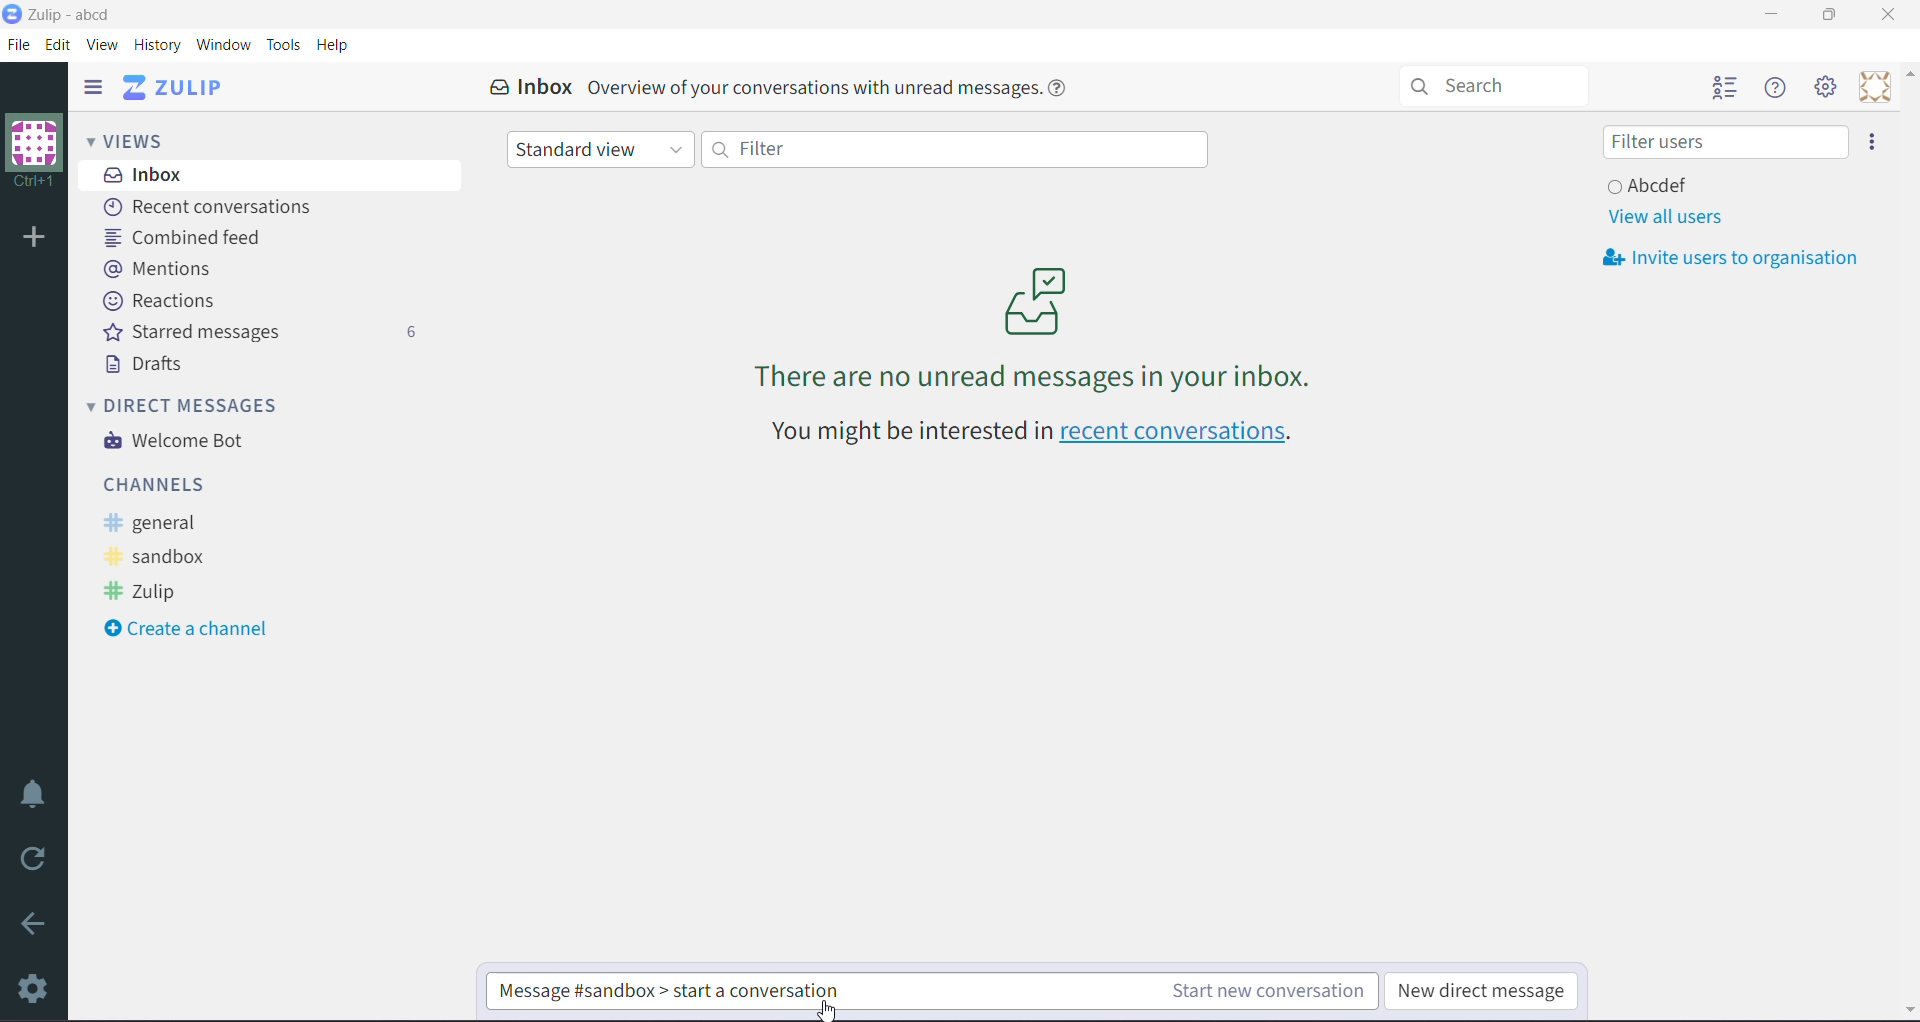 This screenshot has height=1022, width=1920. Describe the element at coordinates (83, 14) in the screenshot. I see `Application Name - Organization Name` at that location.